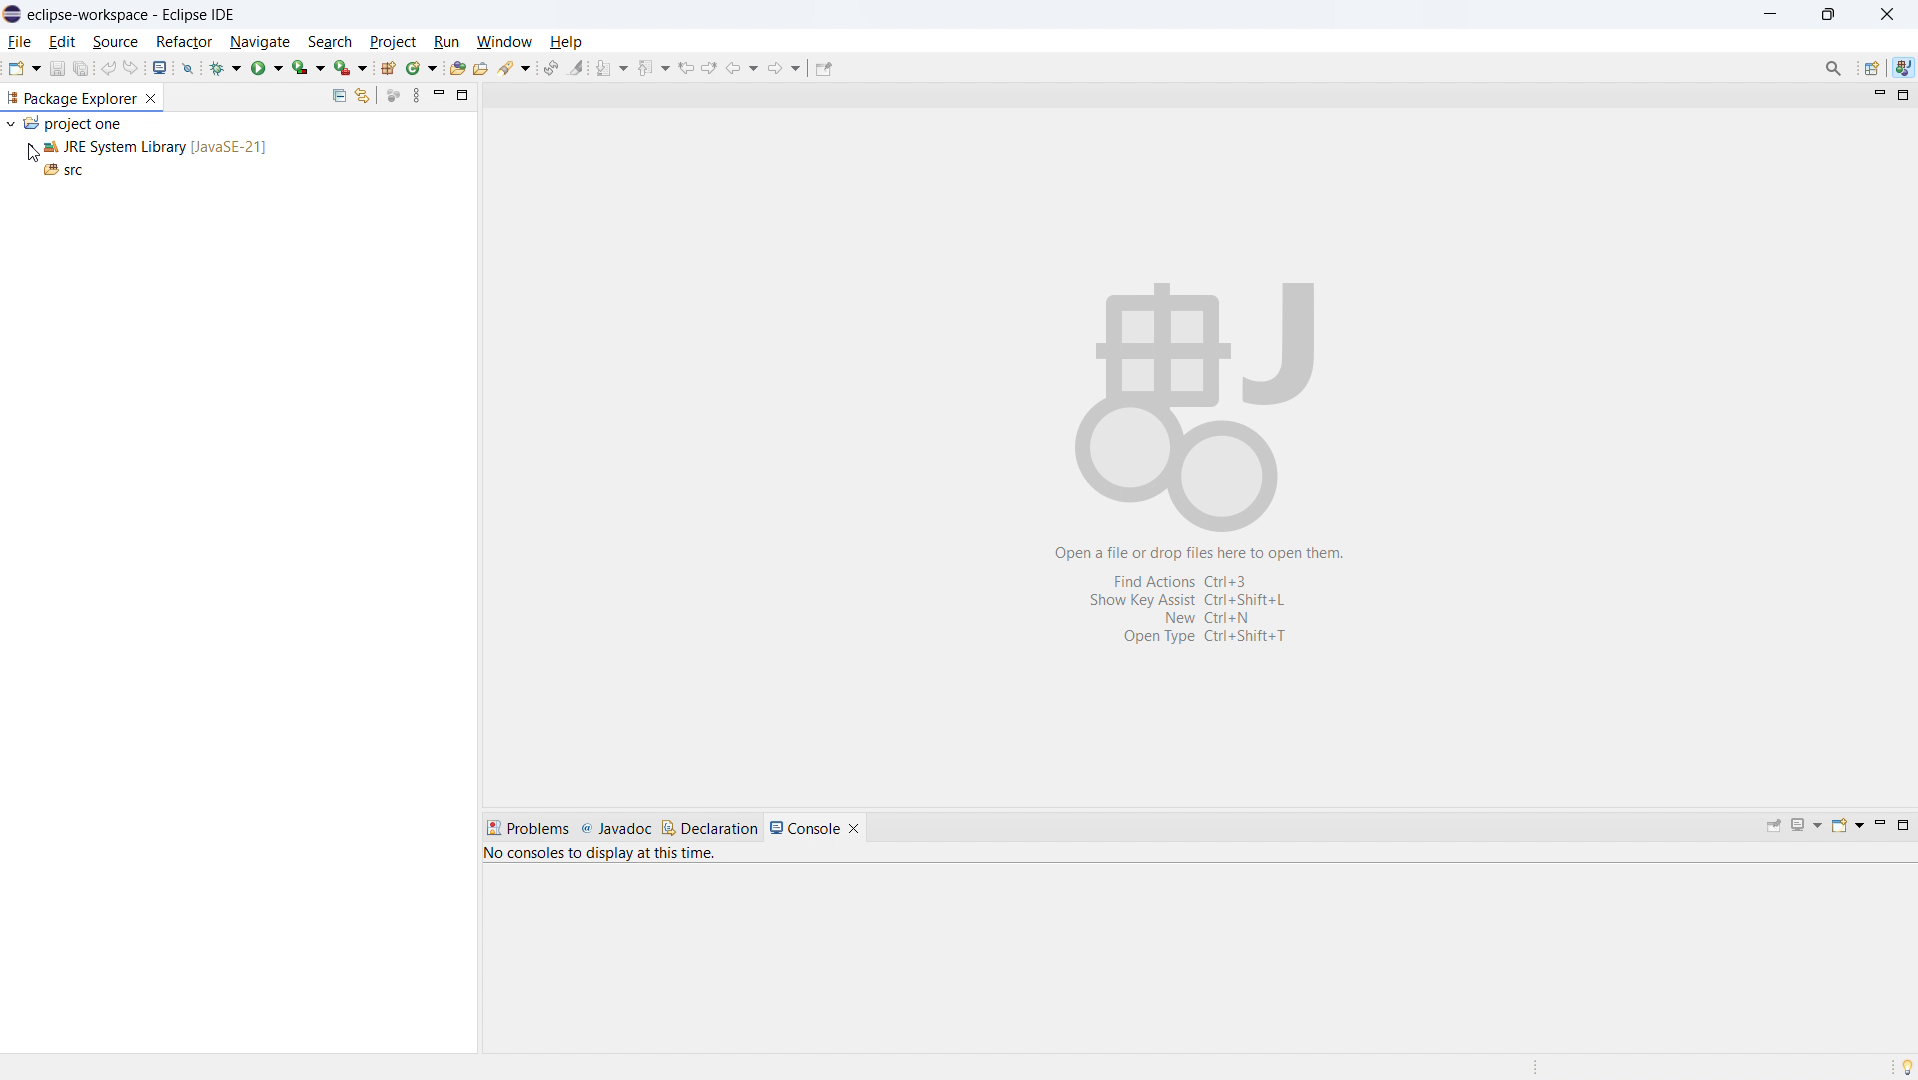 Image resolution: width=1918 pixels, height=1080 pixels. What do you see at coordinates (742, 66) in the screenshot?
I see `back` at bounding box center [742, 66].